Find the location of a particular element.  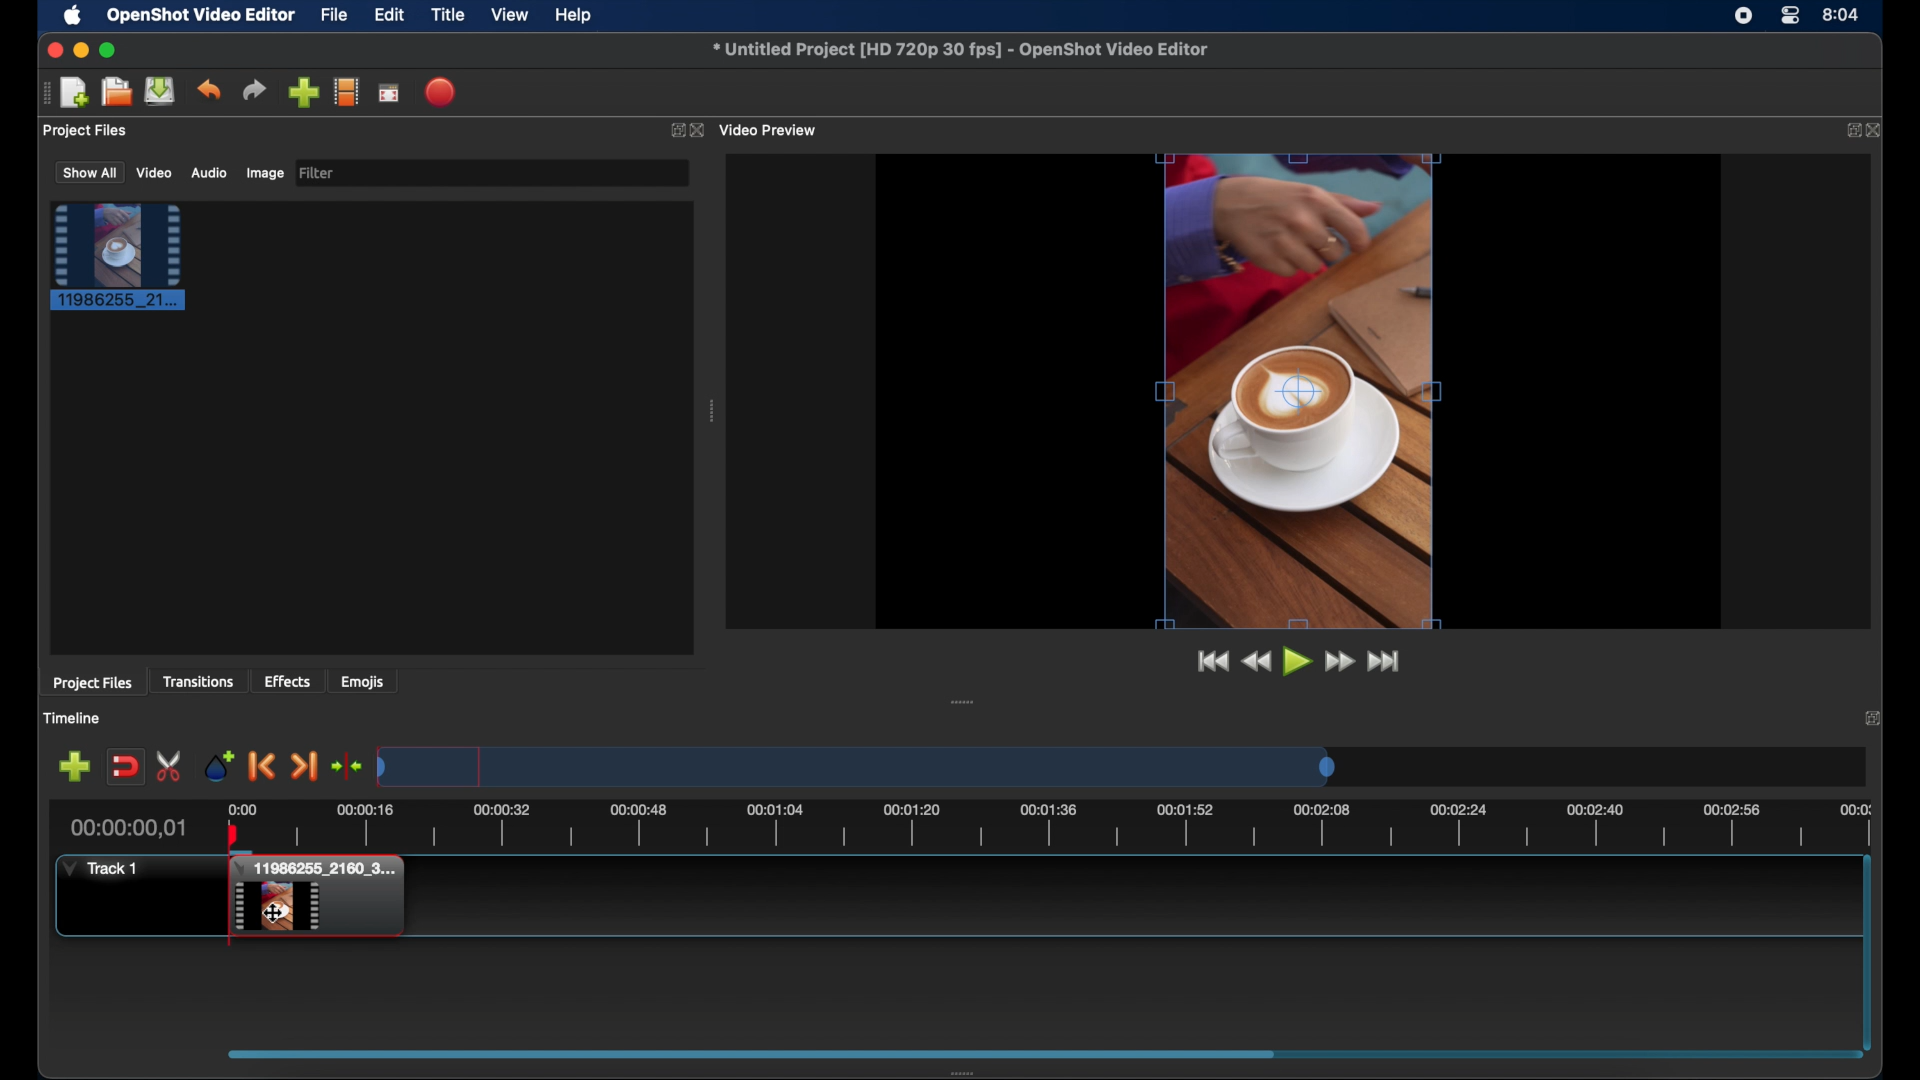

show all is located at coordinates (88, 173).